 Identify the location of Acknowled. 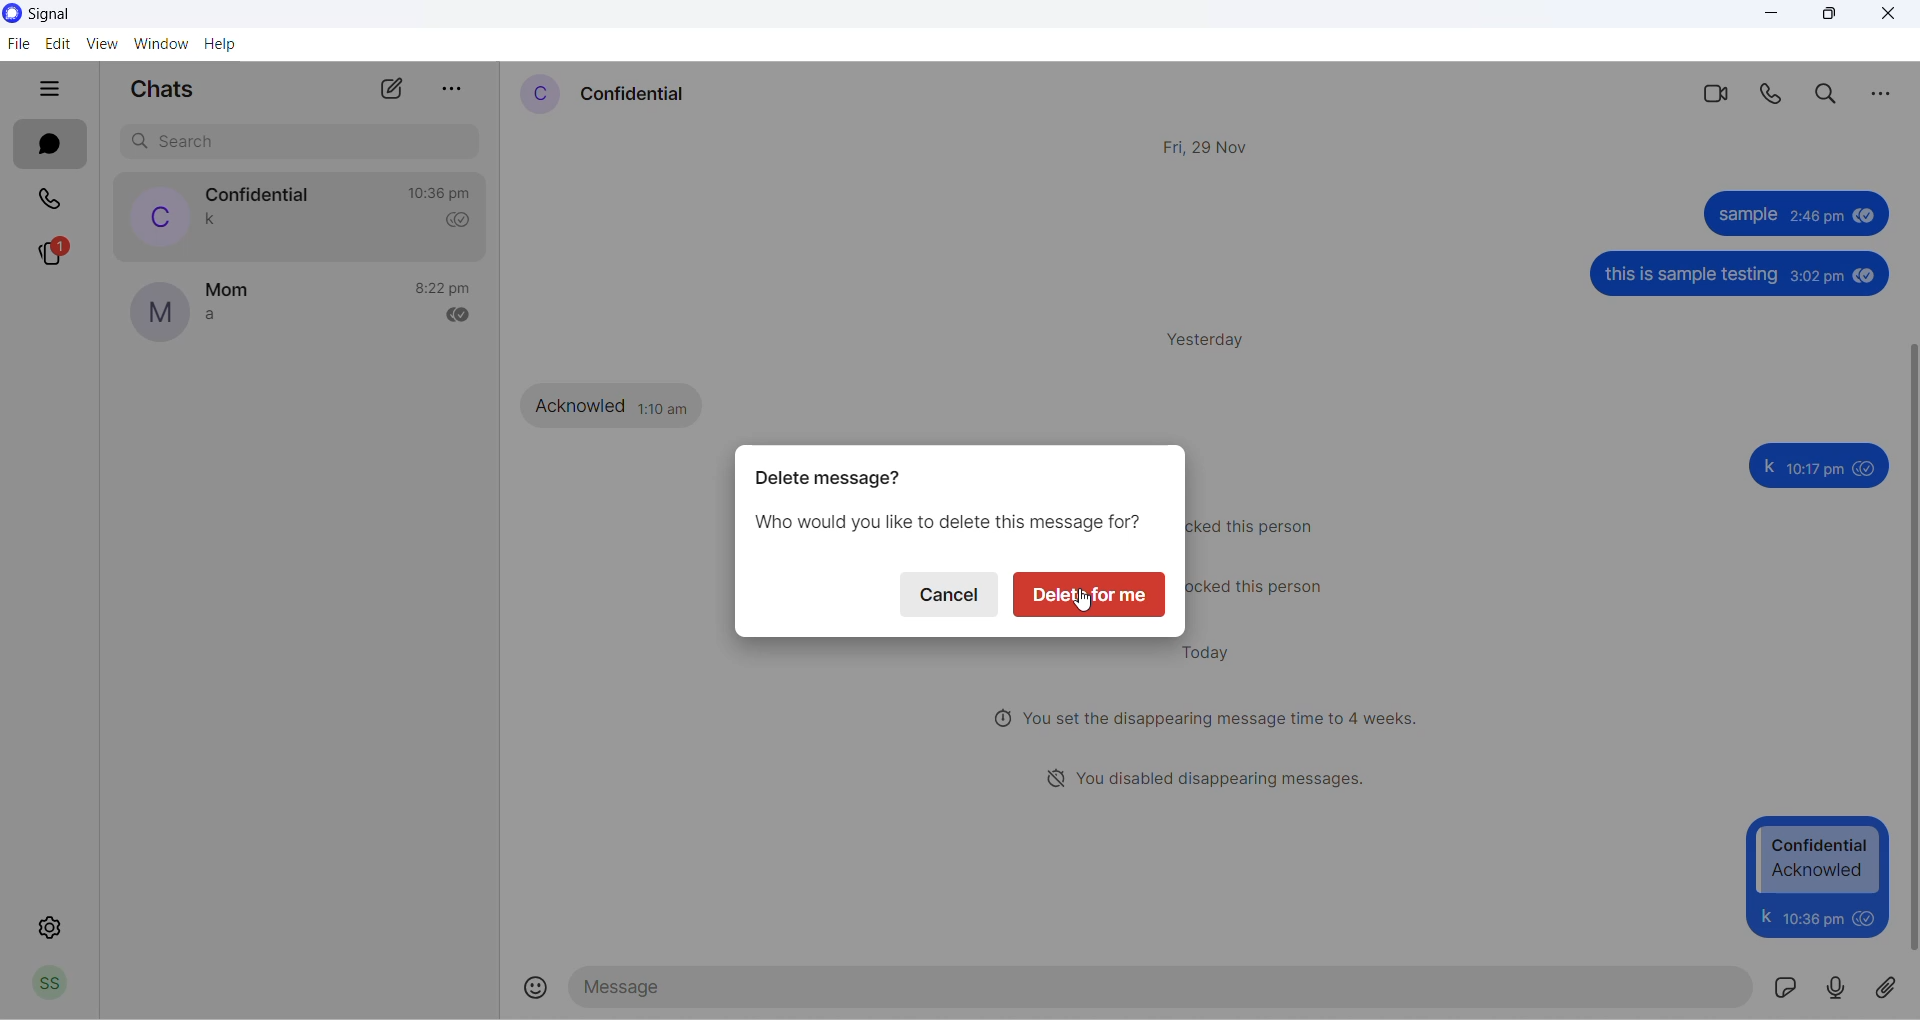
(580, 404).